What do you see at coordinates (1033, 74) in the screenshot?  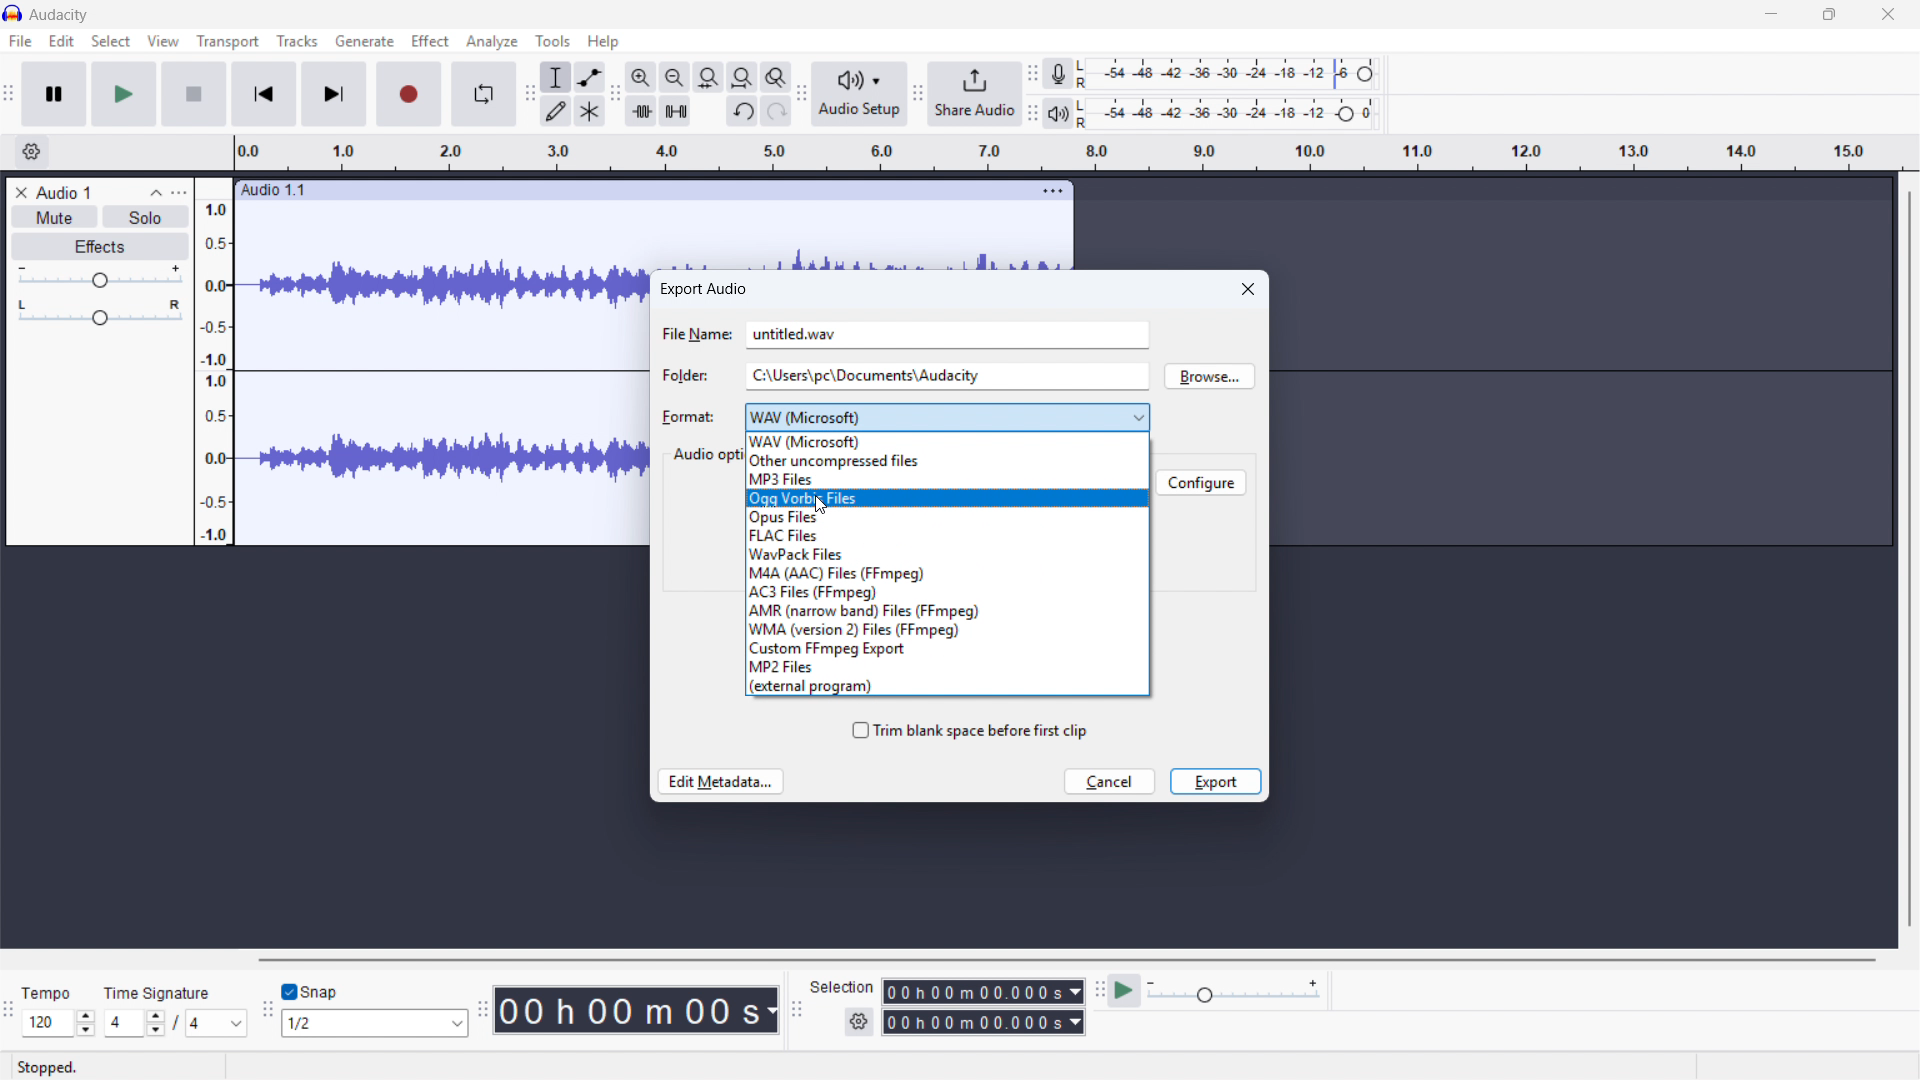 I see `Recording metre toolbar ` at bounding box center [1033, 74].